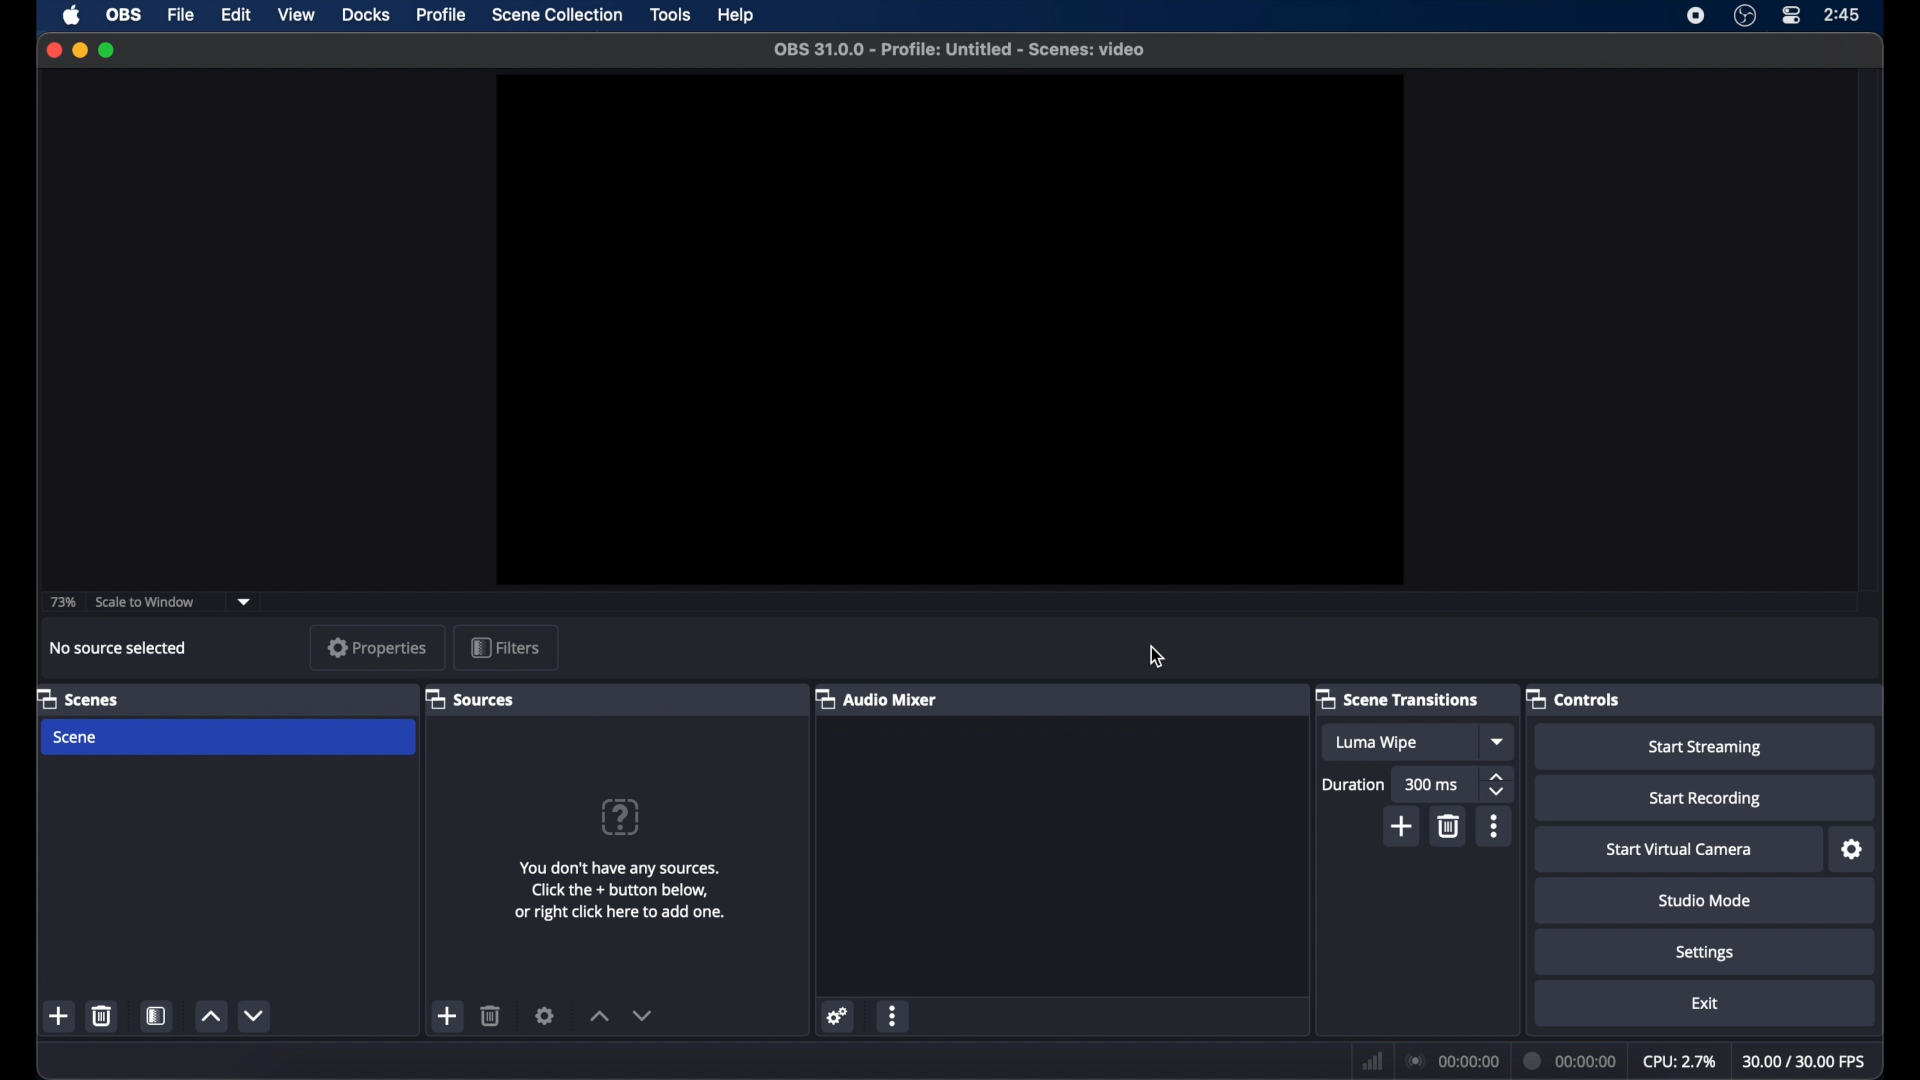  I want to click on dropdown, so click(1499, 741).